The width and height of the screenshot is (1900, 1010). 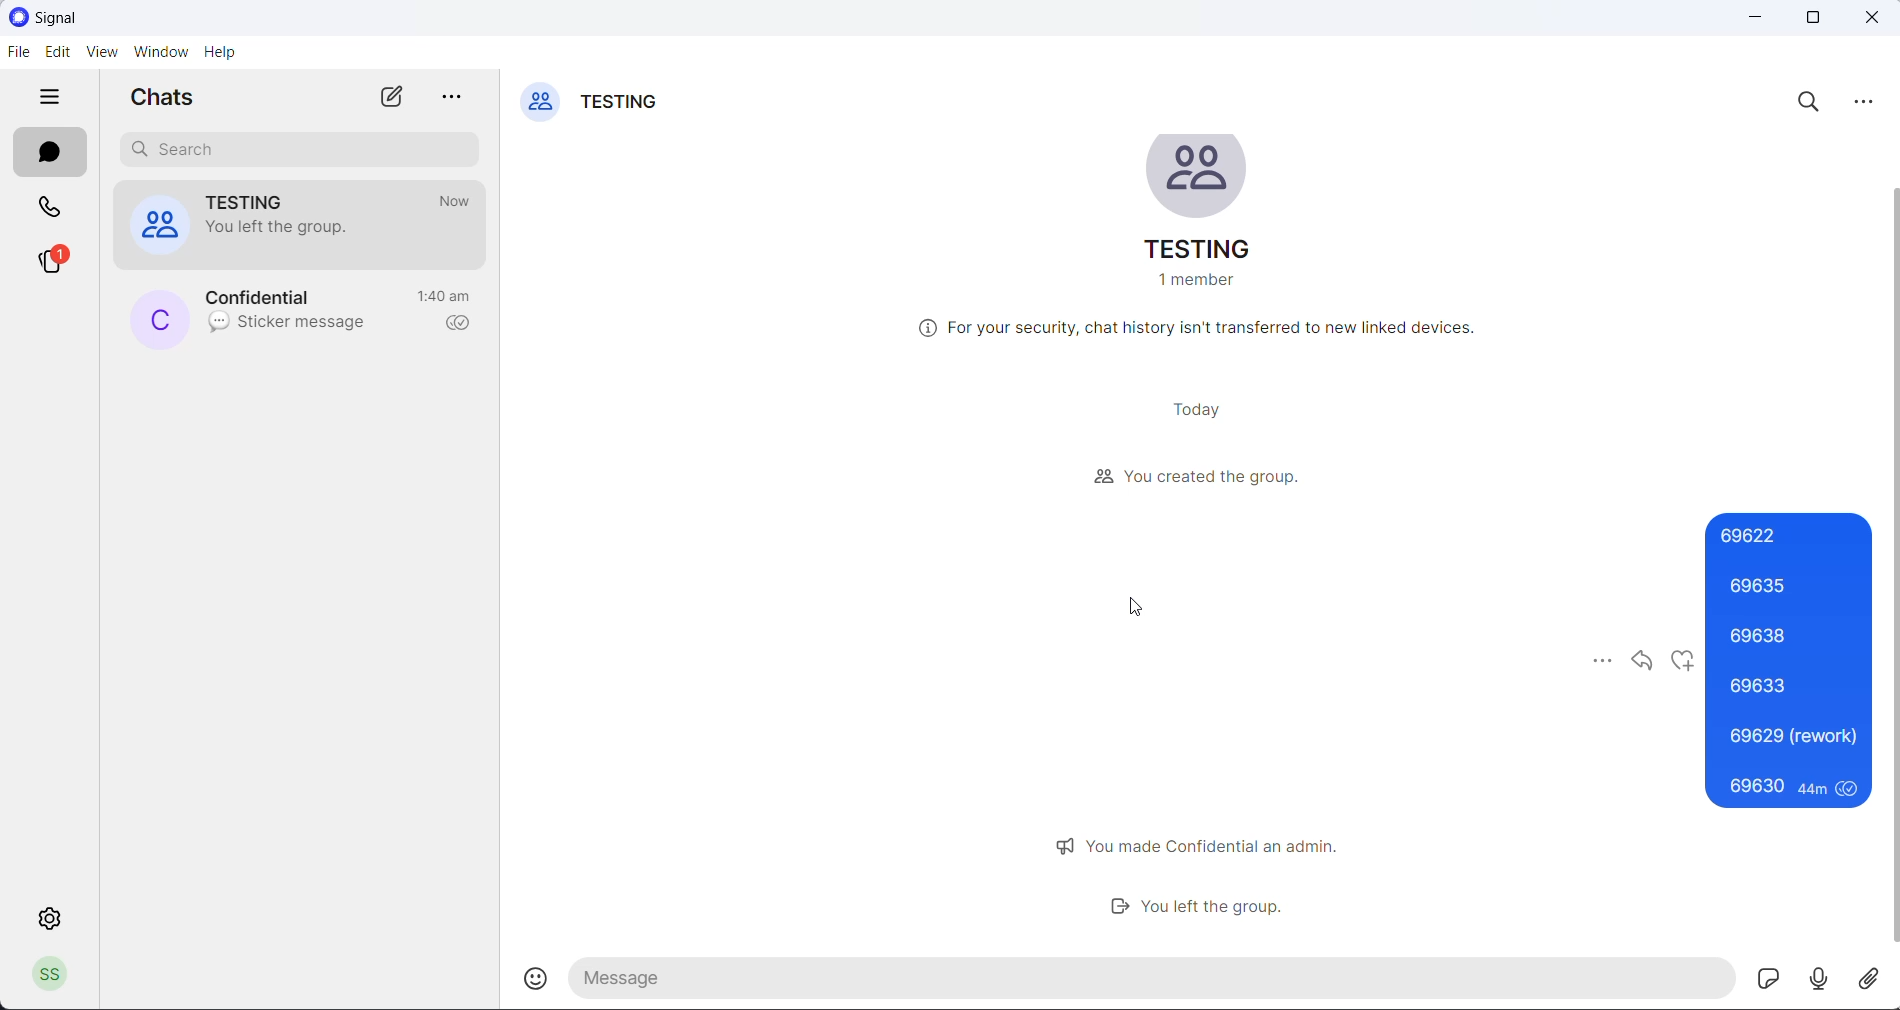 I want to click on view, so click(x=100, y=55).